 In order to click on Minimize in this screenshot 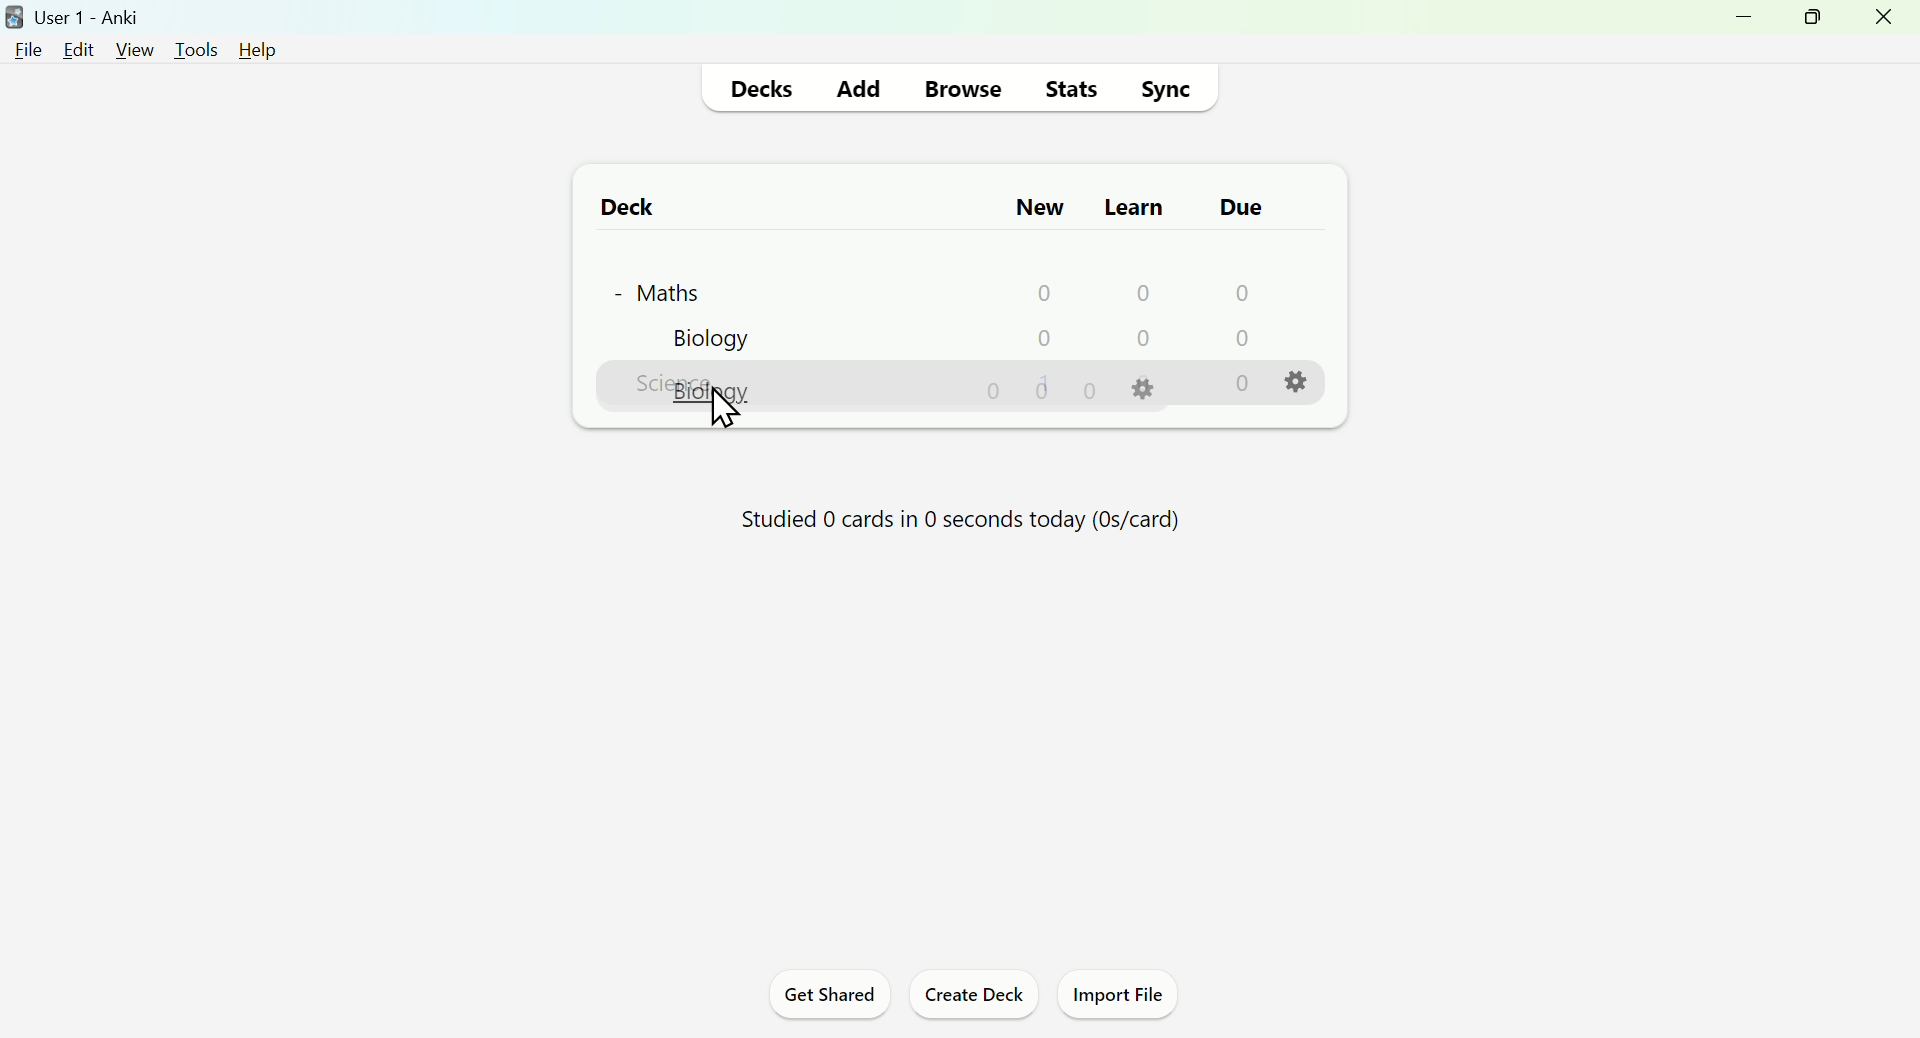, I will do `click(1737, 25)`.